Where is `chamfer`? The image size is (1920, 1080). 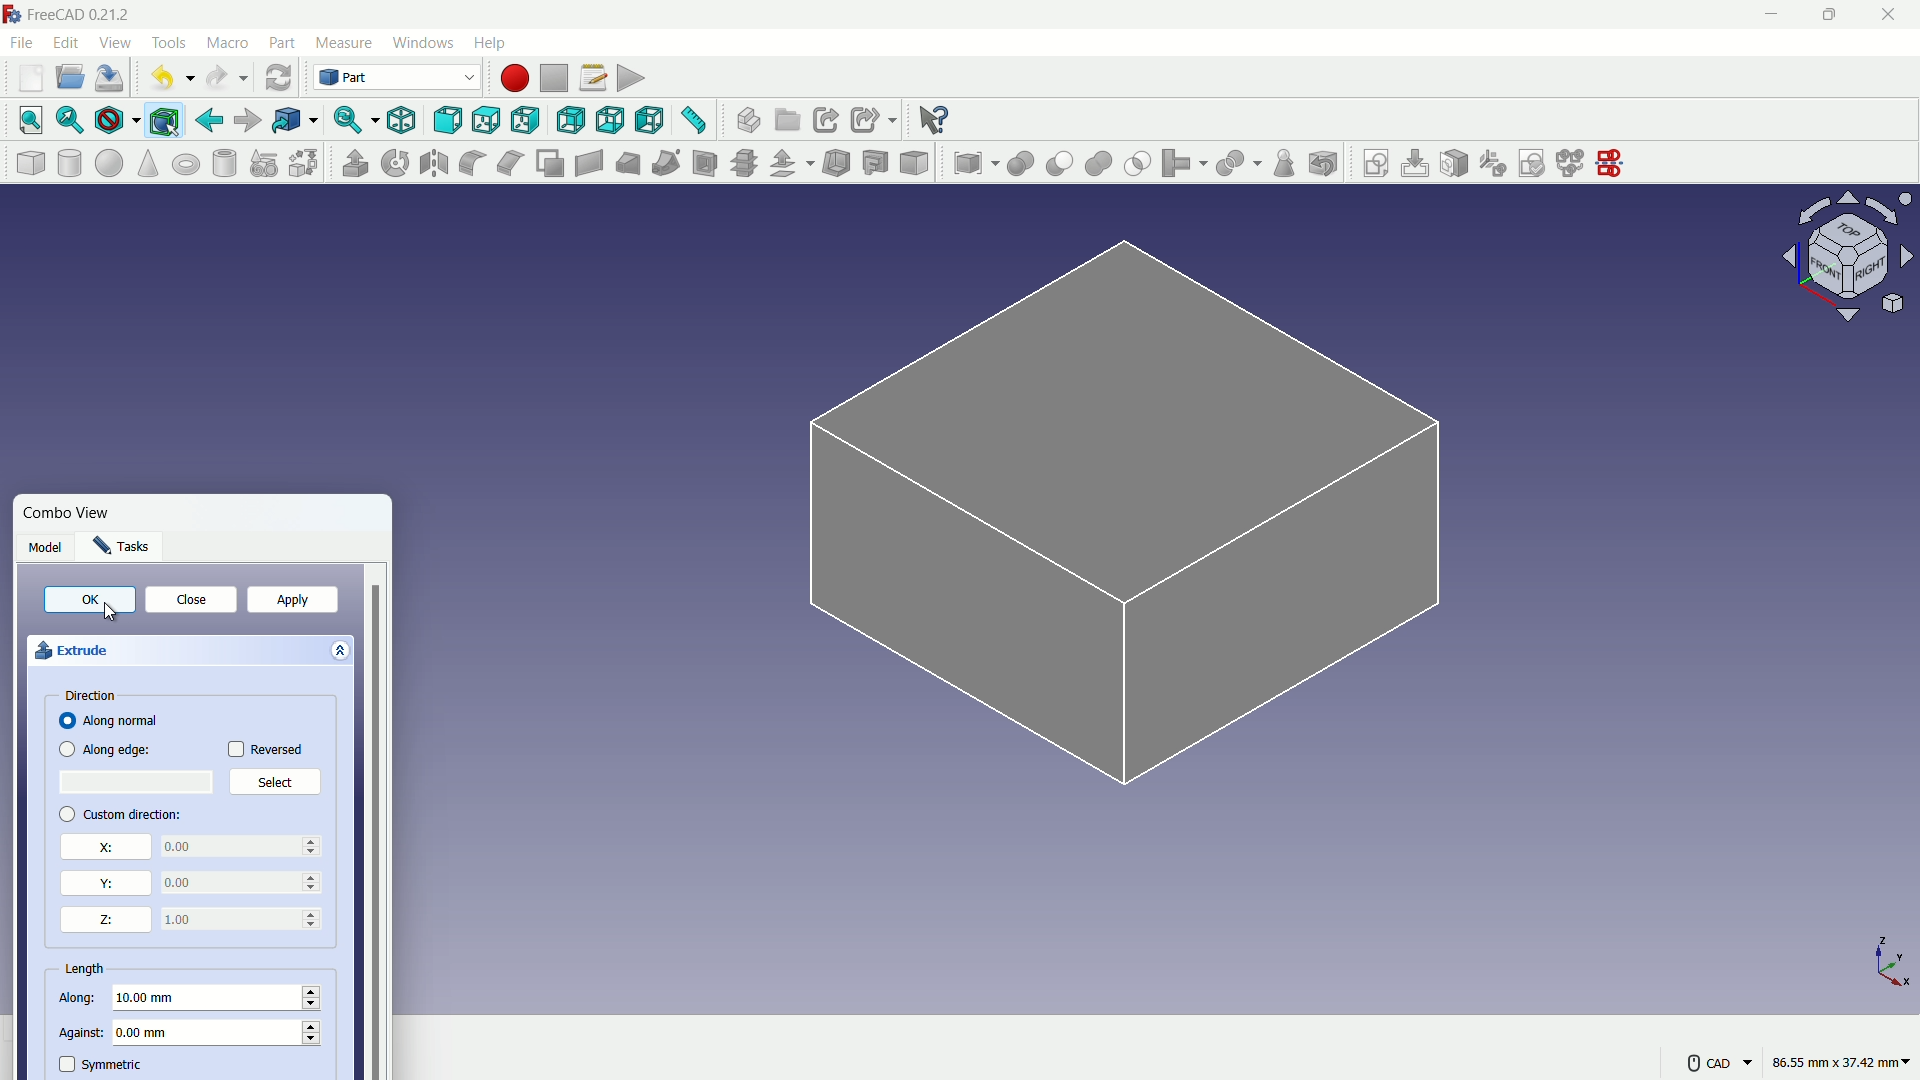 chamfer is located at coordinates (510, 163).